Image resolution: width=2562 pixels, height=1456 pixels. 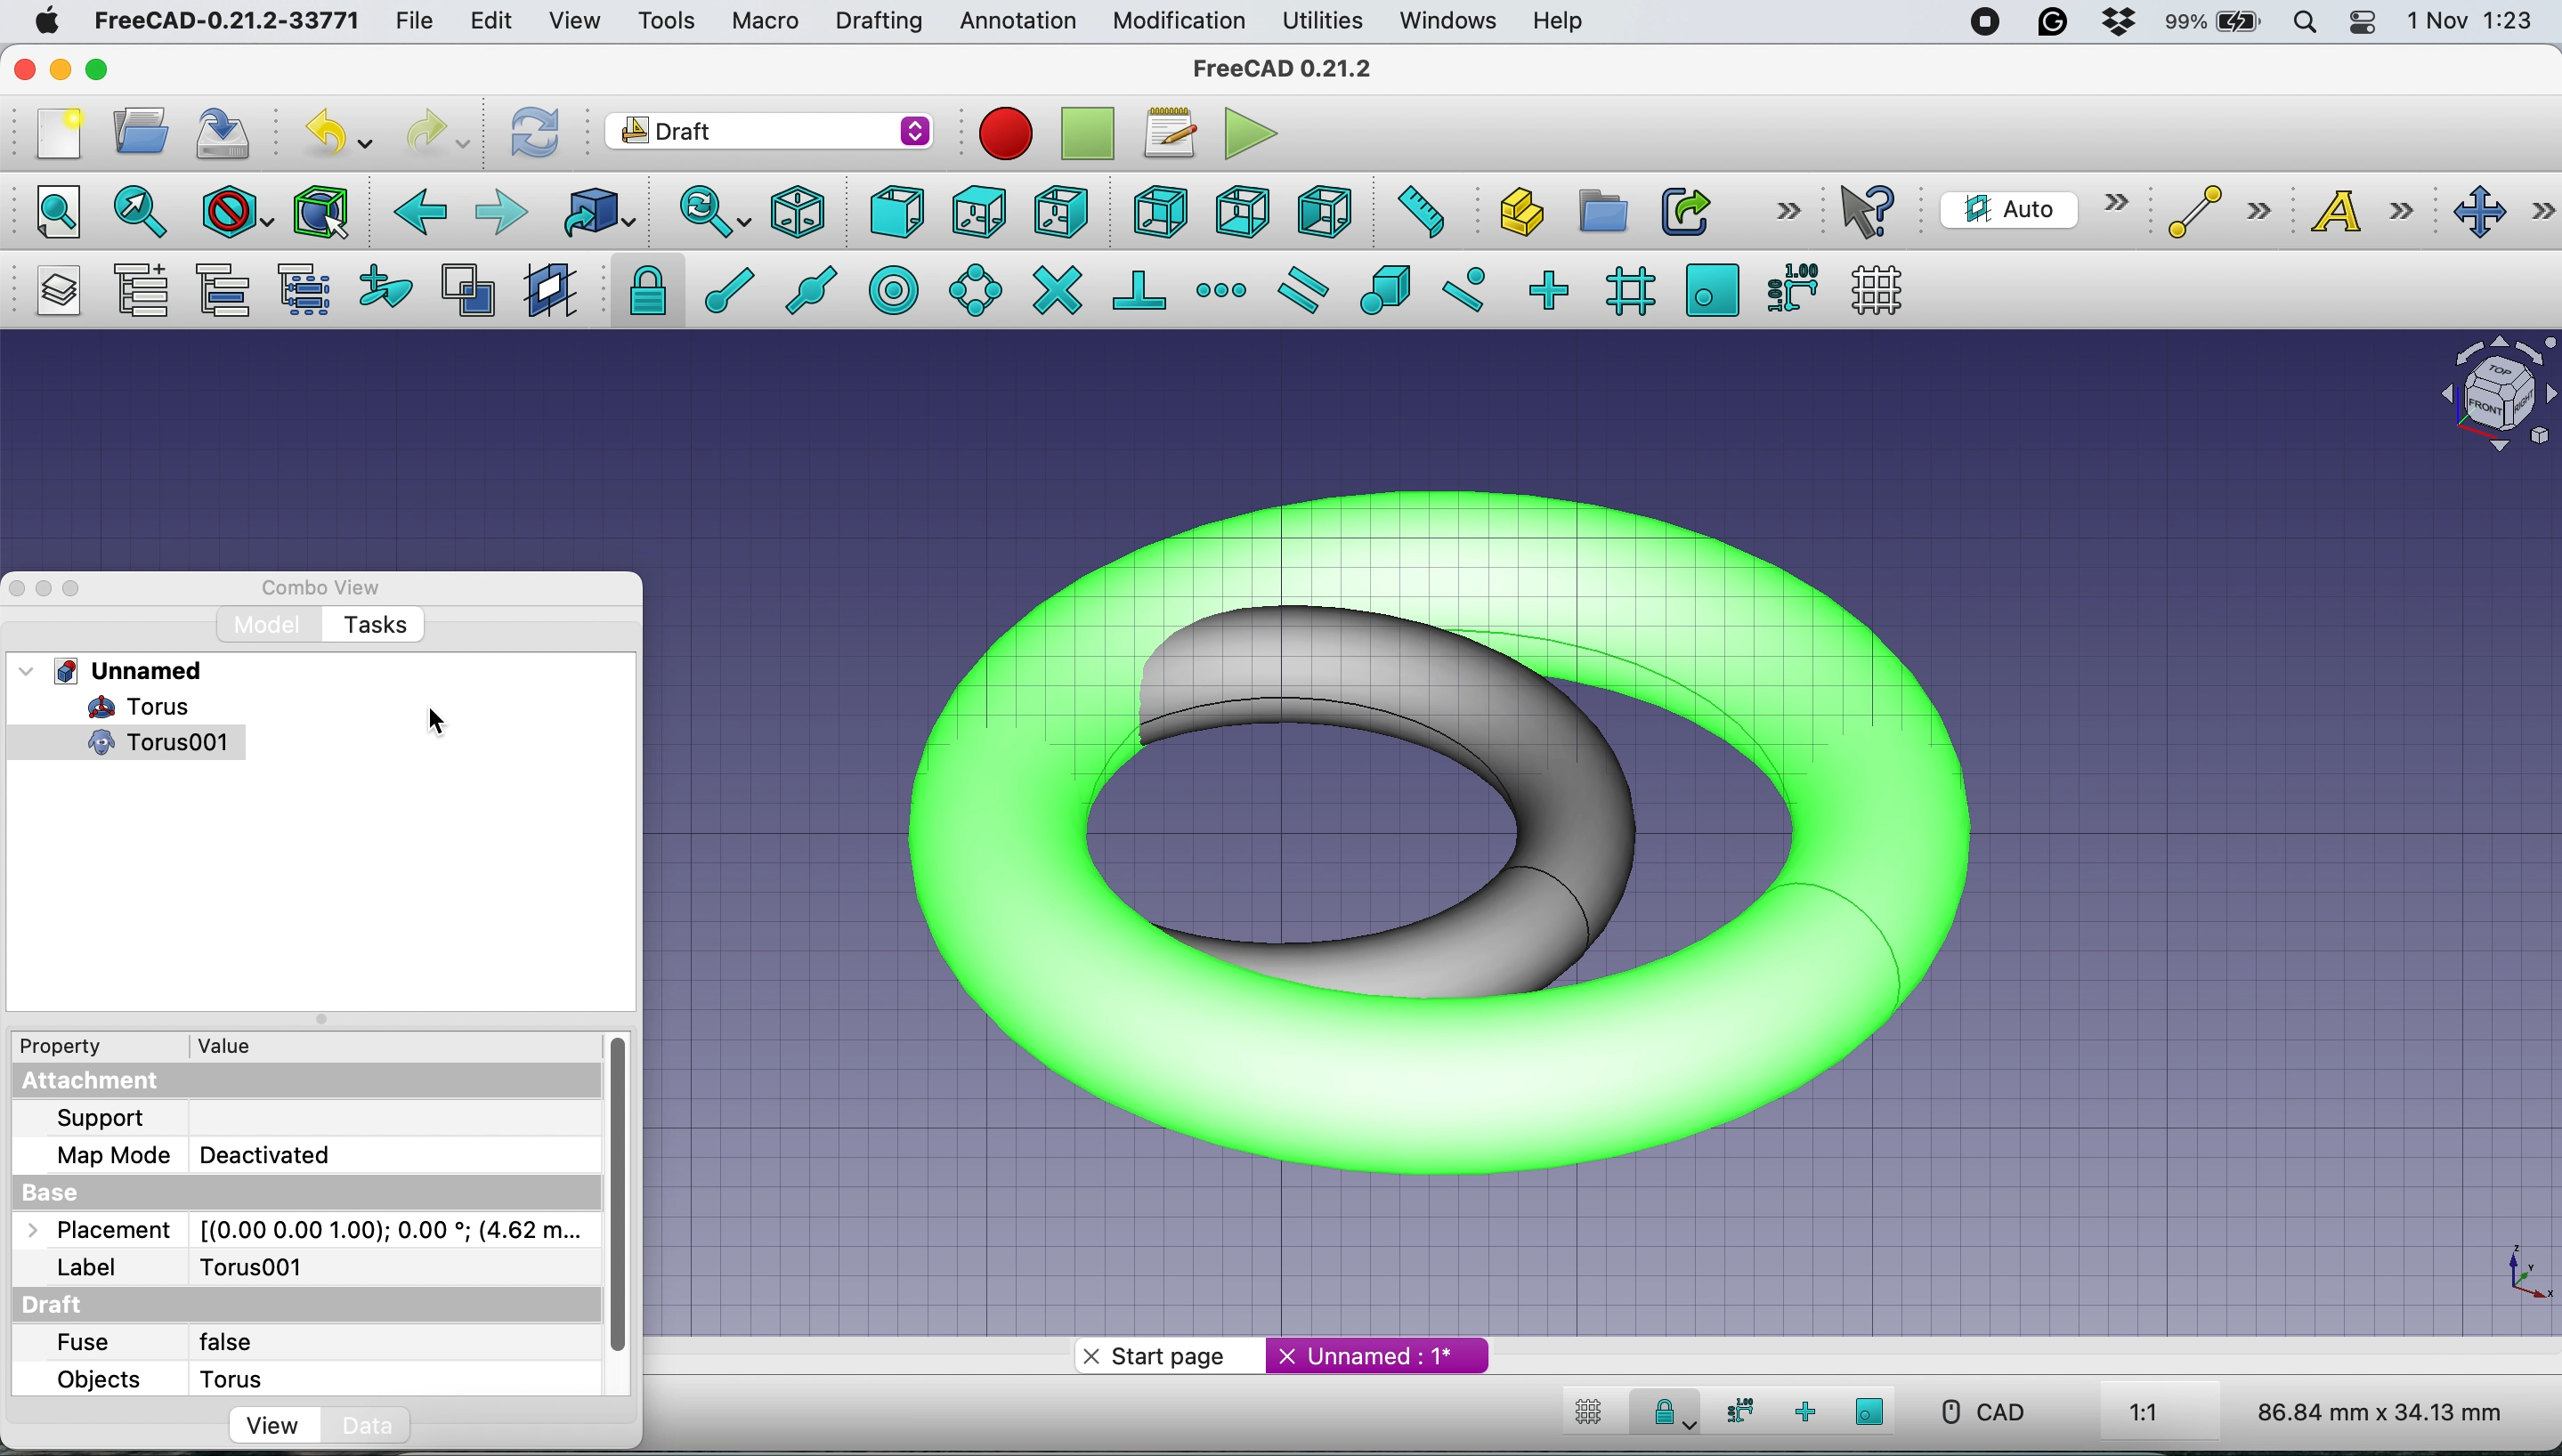 I want to click on left, so click(x=1320, y=208).